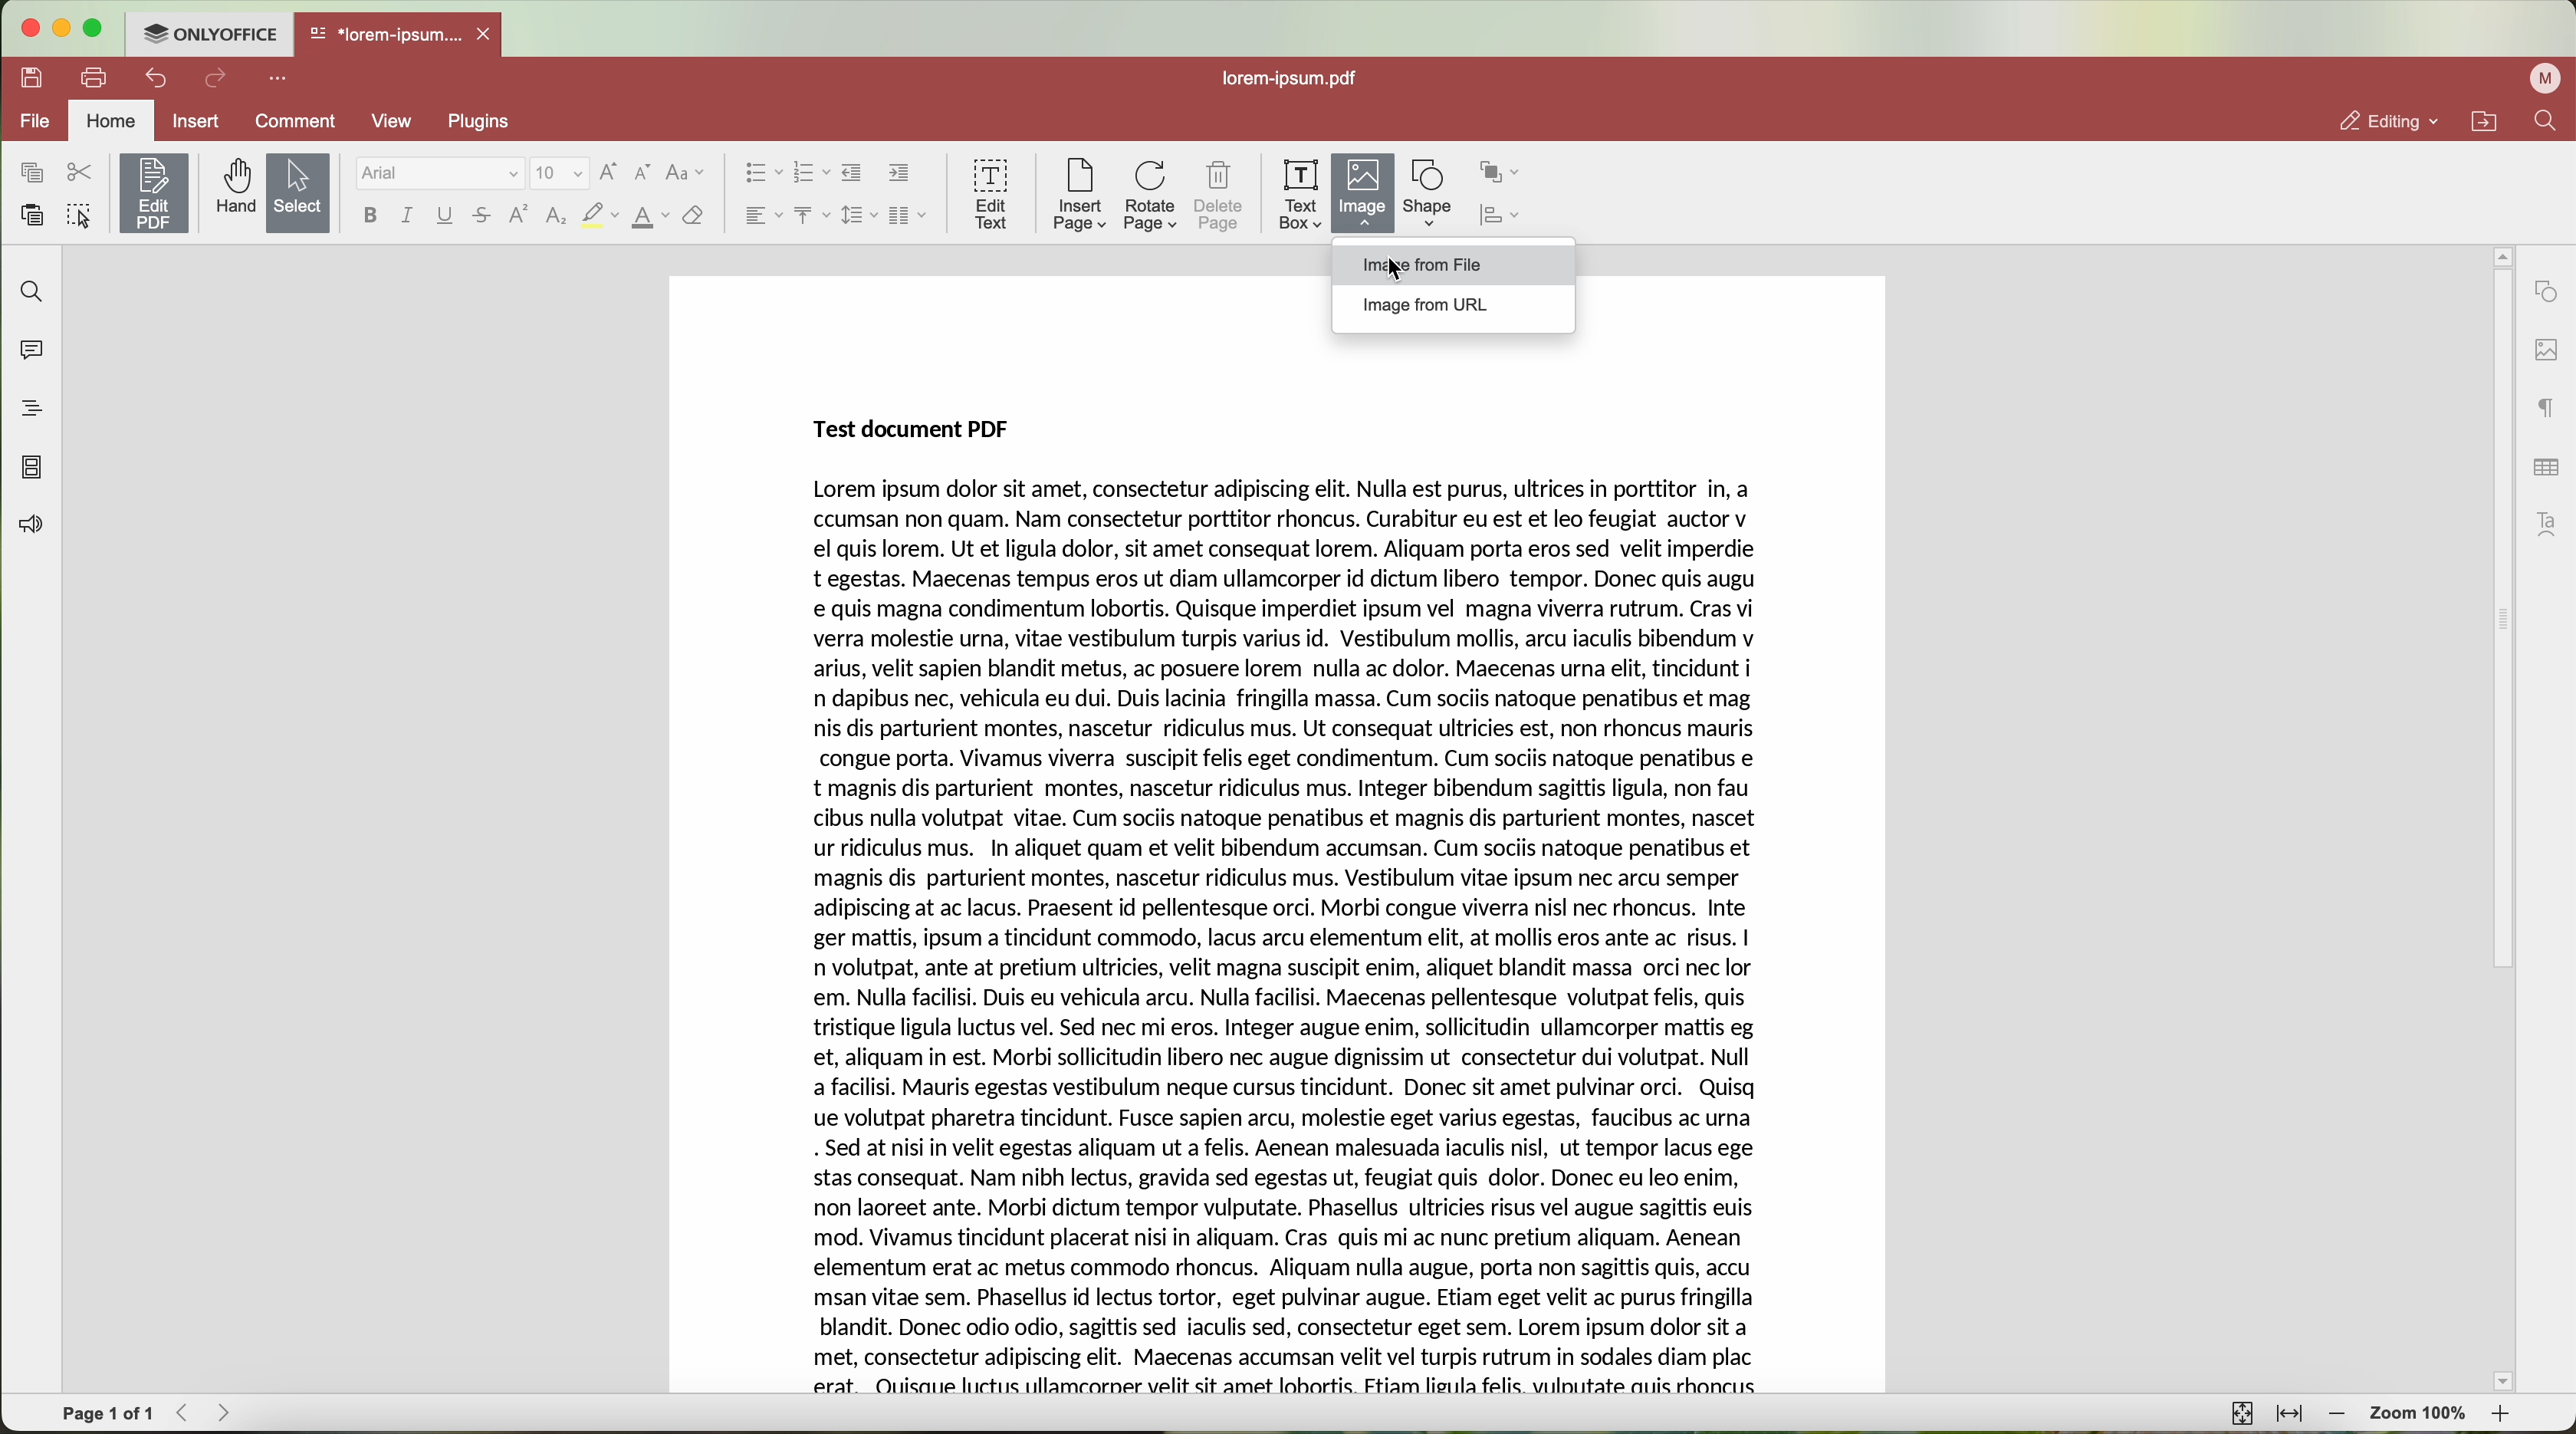  Describe the element at coordinates (2492, 819) in the screenshot. I see `scroll bar` at that location.